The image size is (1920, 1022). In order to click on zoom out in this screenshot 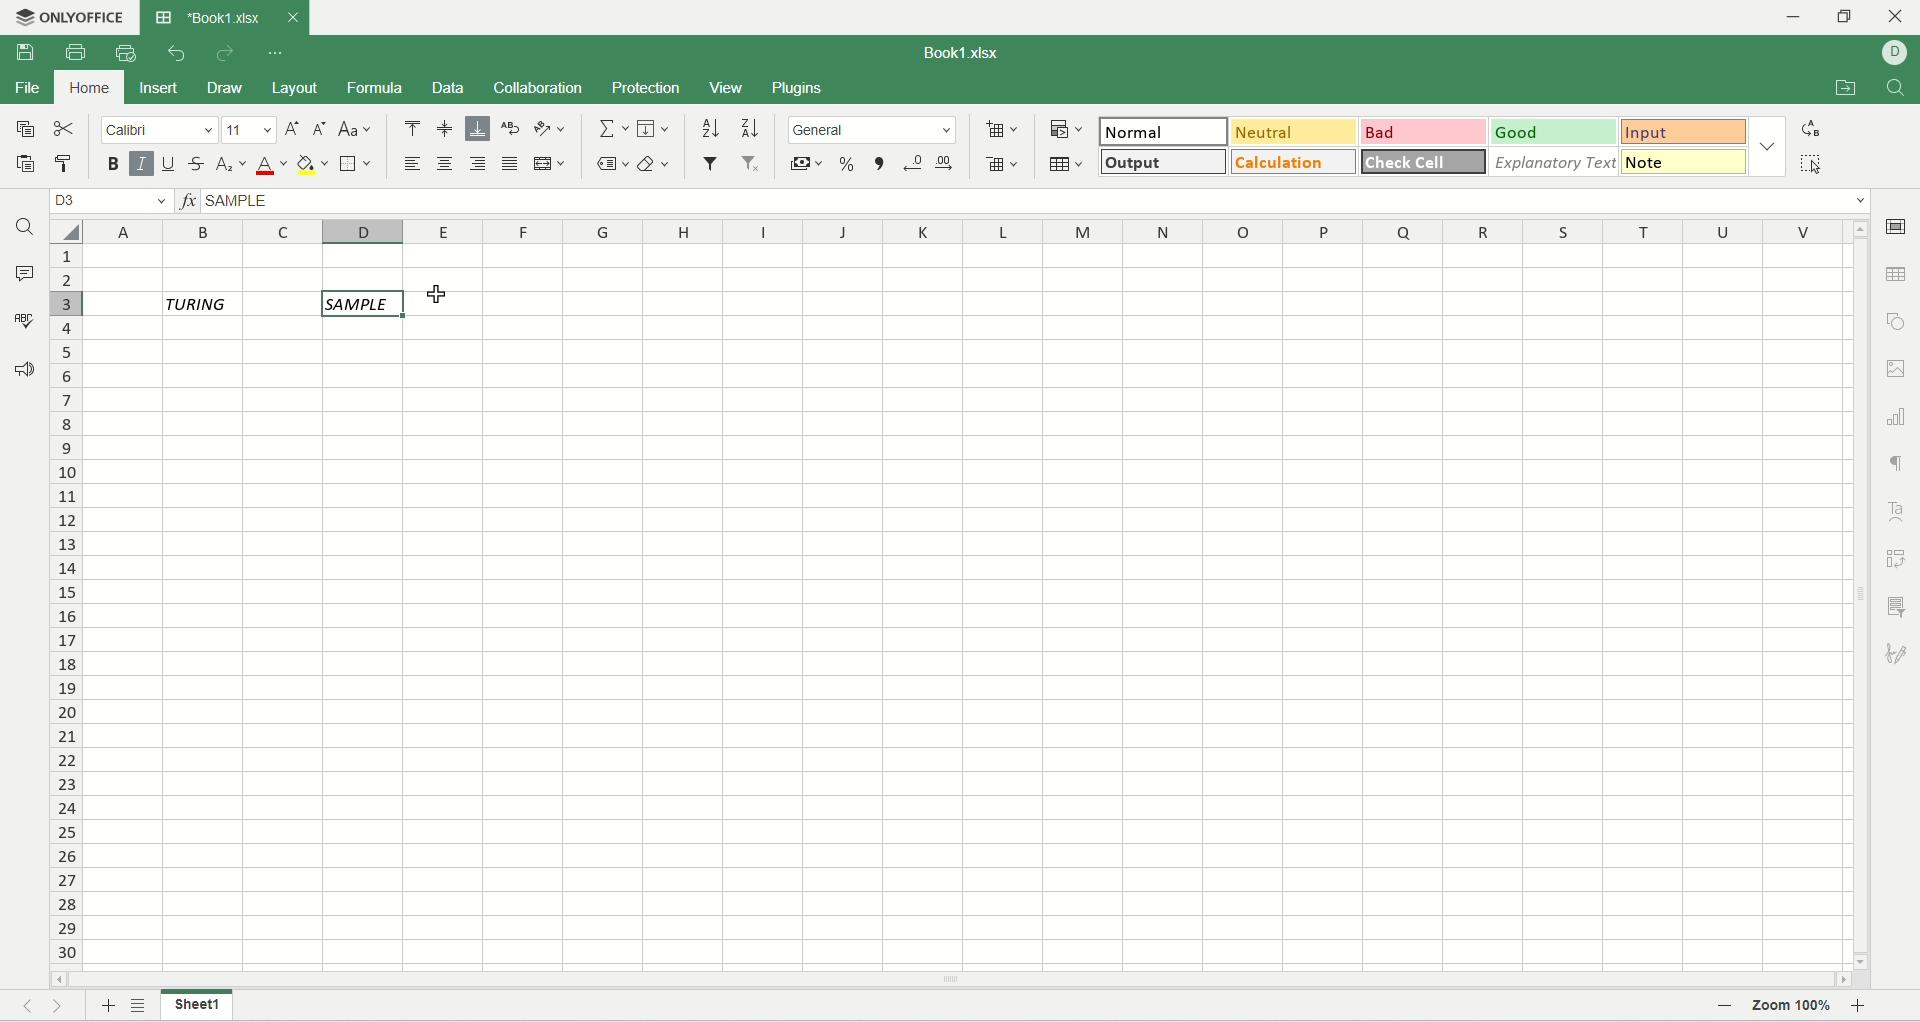, I will do `click(1728, 1010)`.